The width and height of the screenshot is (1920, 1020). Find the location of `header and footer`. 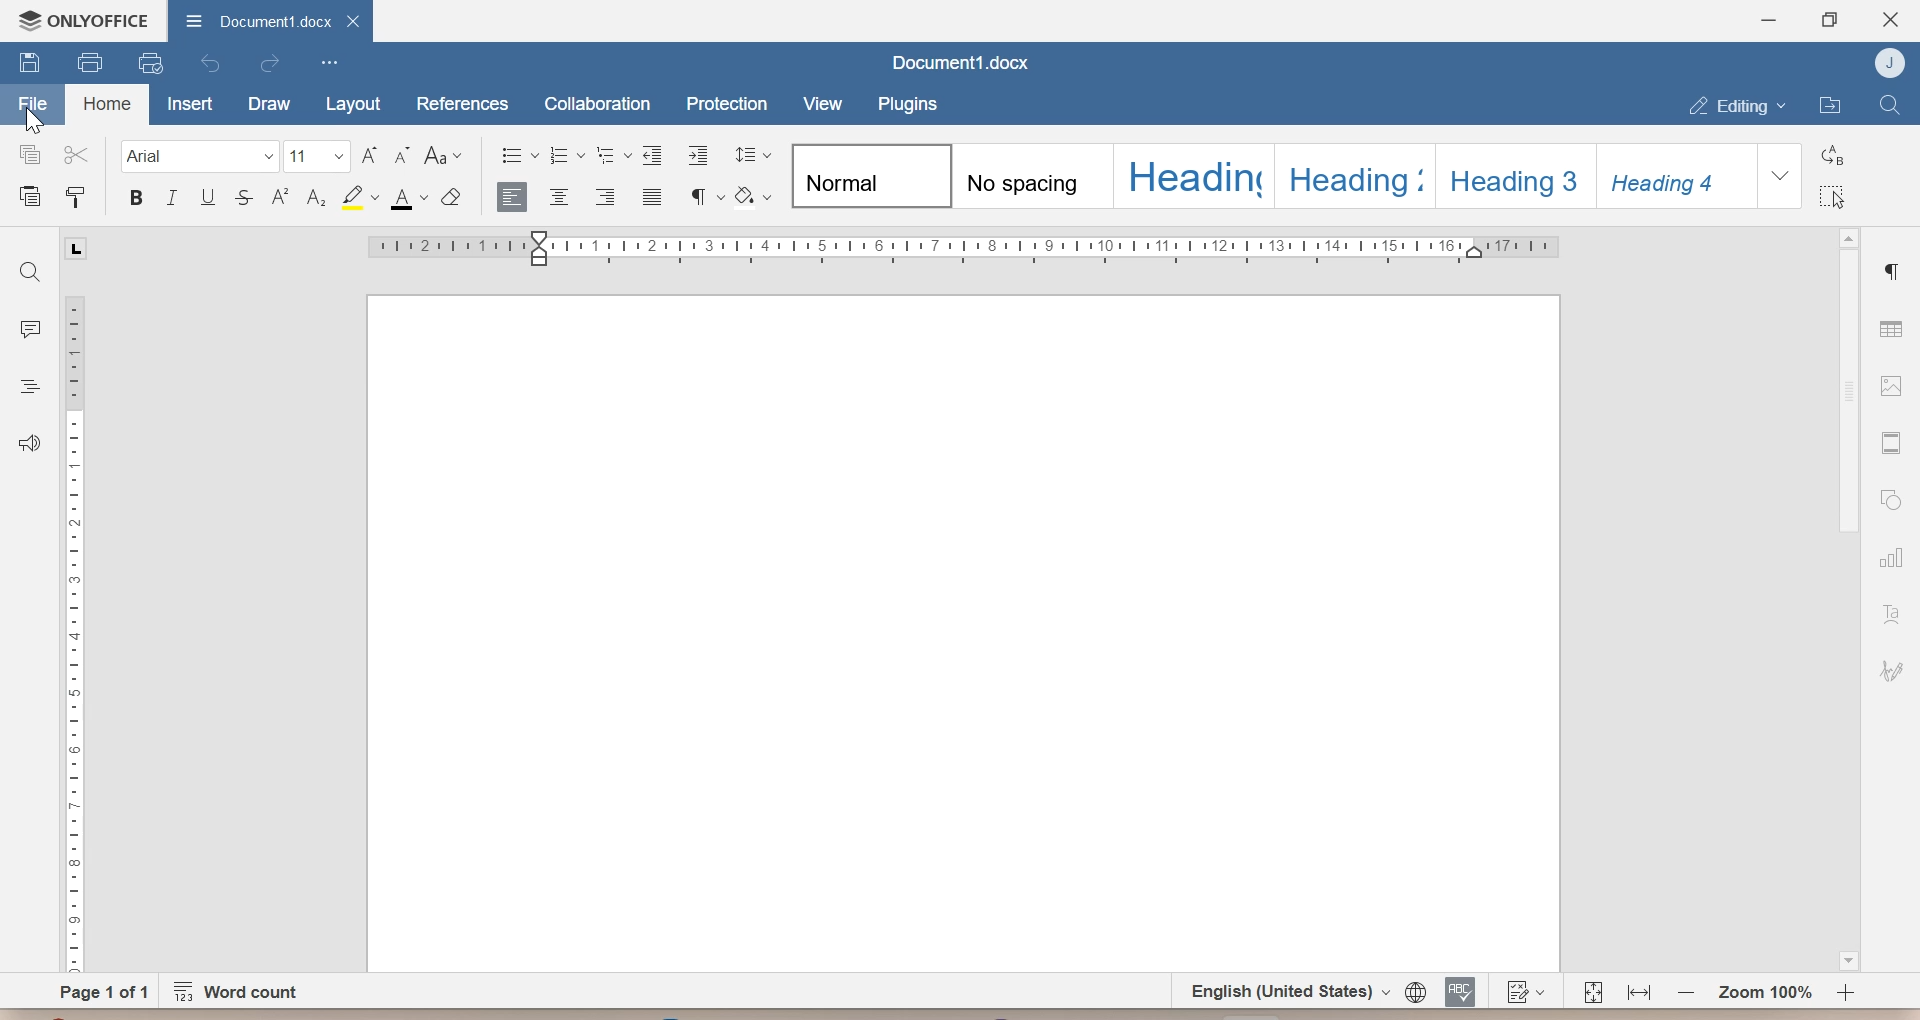

header and footer is located at coordinates (1890, 443).